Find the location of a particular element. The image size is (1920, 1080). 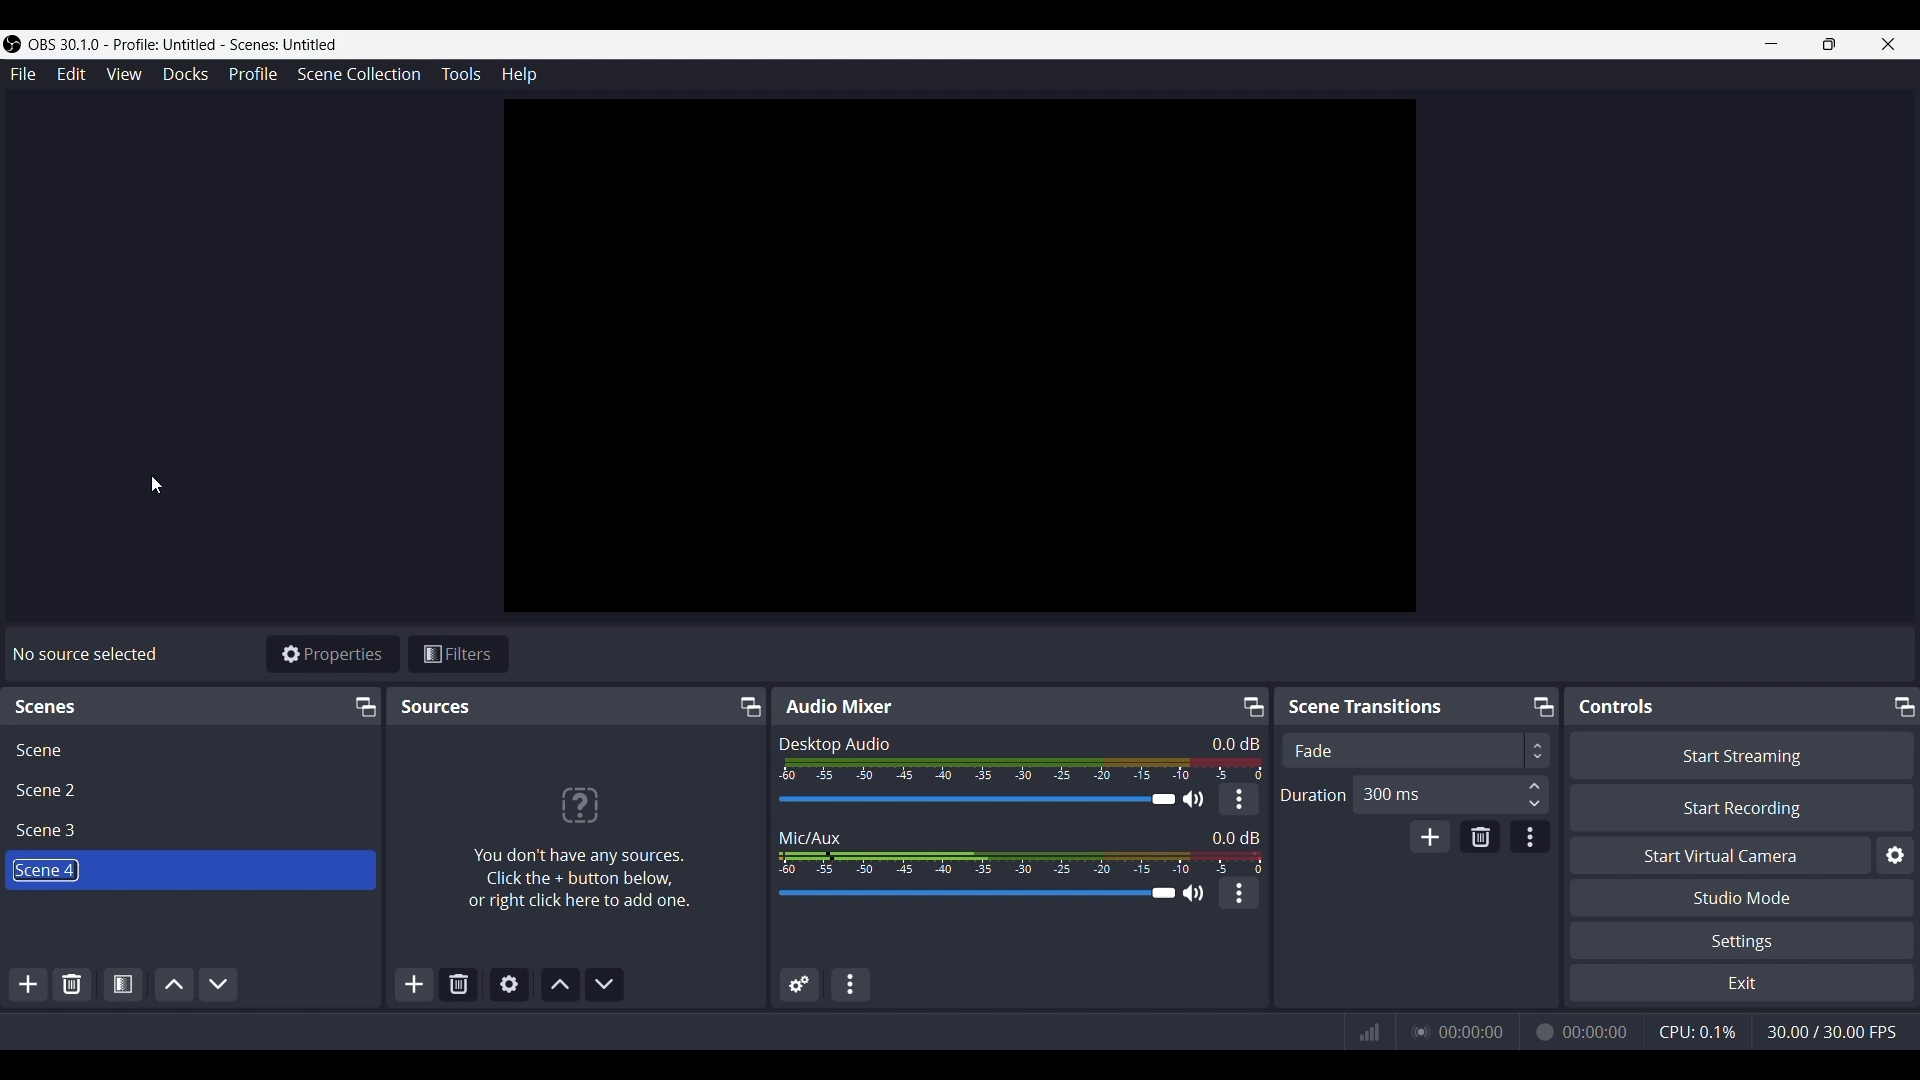

Properties is located at coordinates (332, 653).